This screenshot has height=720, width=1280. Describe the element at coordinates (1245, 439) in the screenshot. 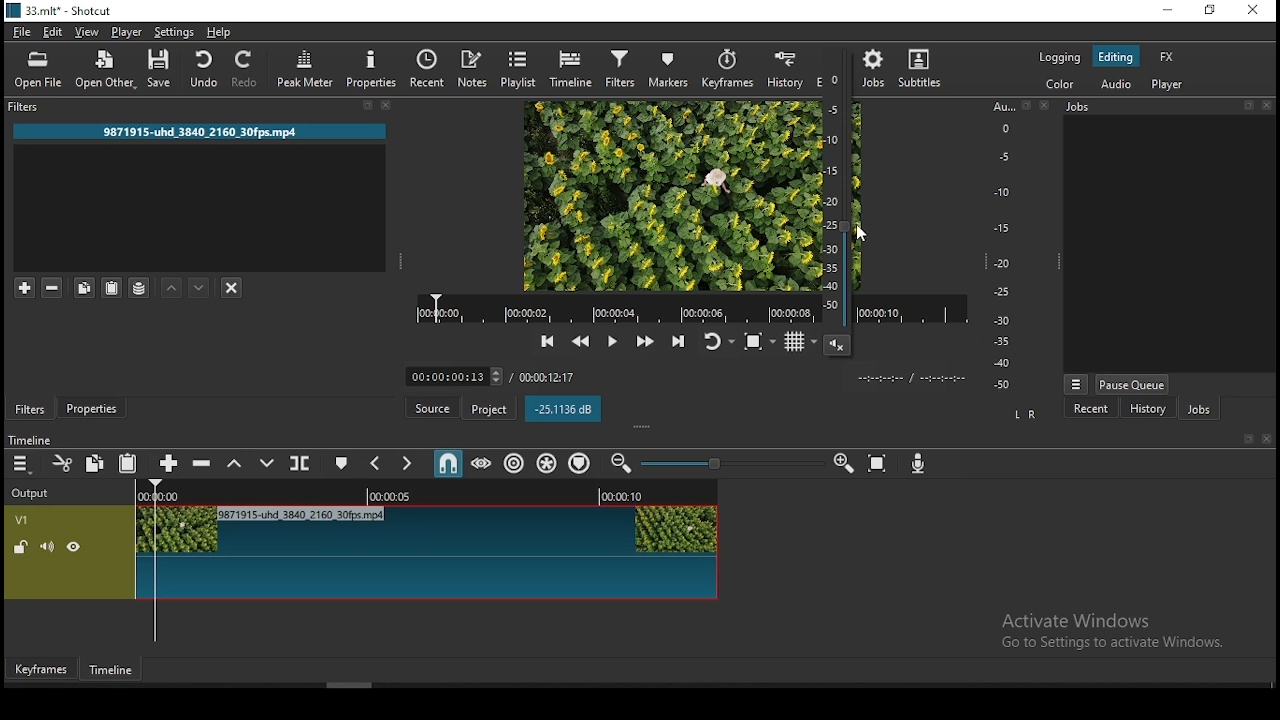

I see `bookmark` at that location.